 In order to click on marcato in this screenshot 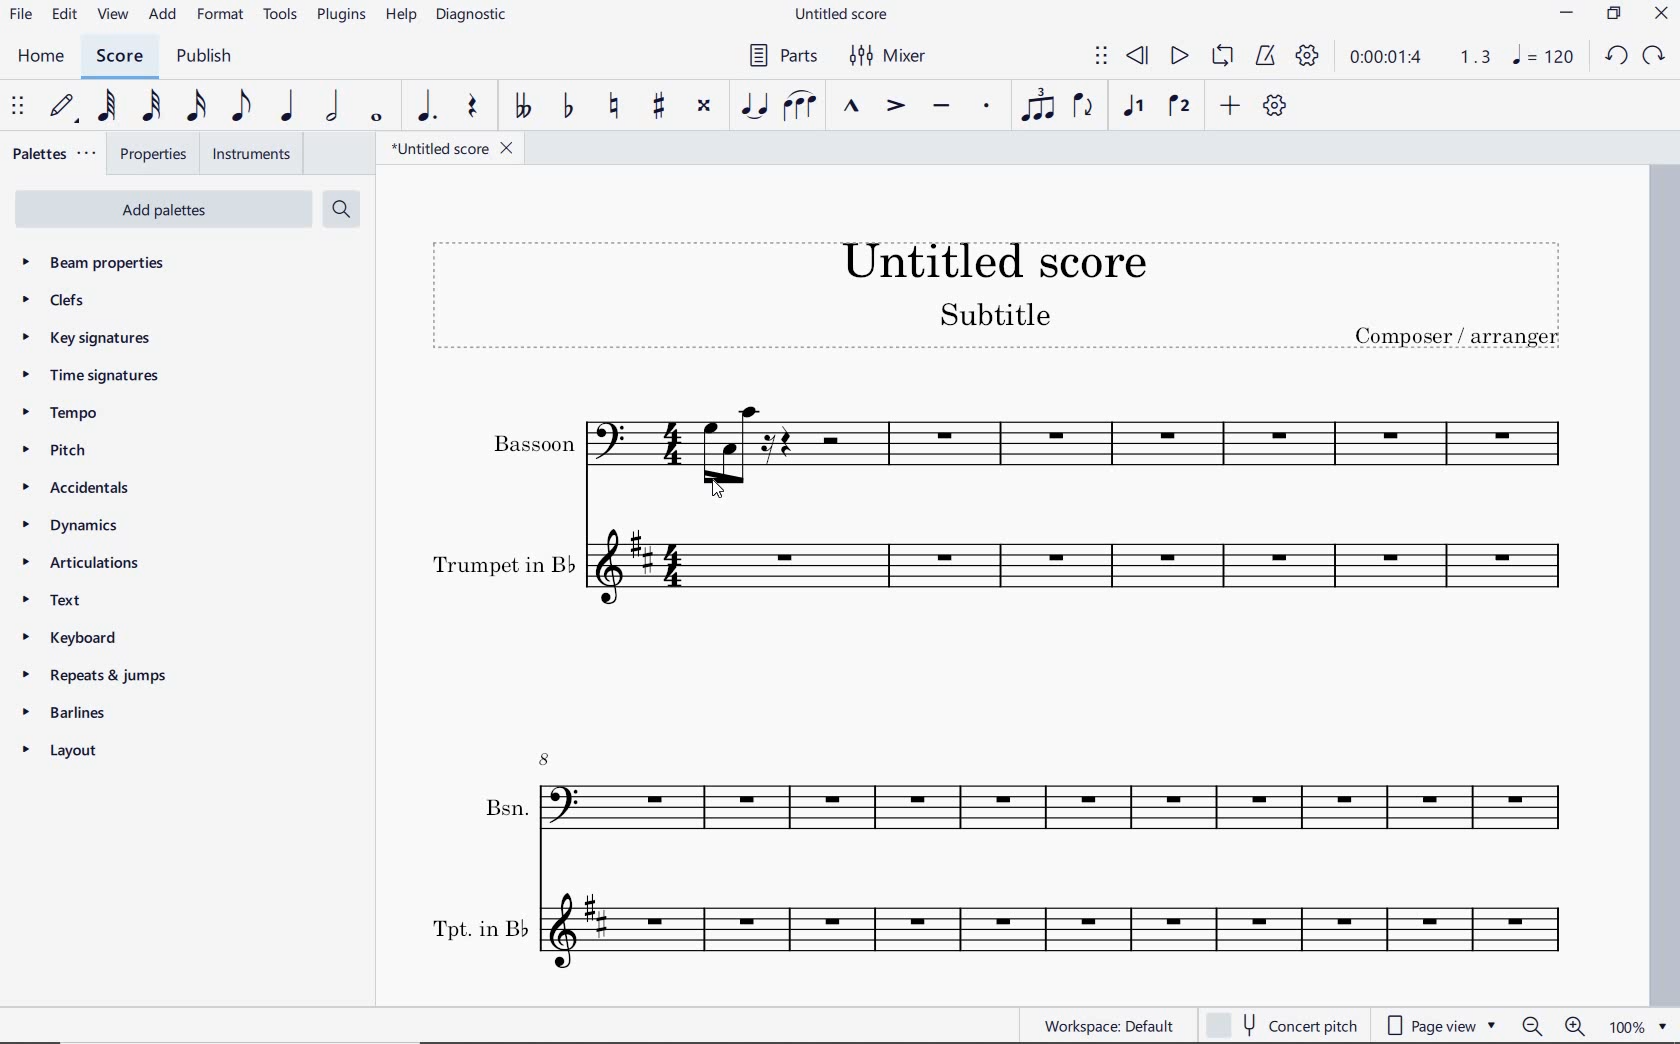, I will do `click(854, 107)`.